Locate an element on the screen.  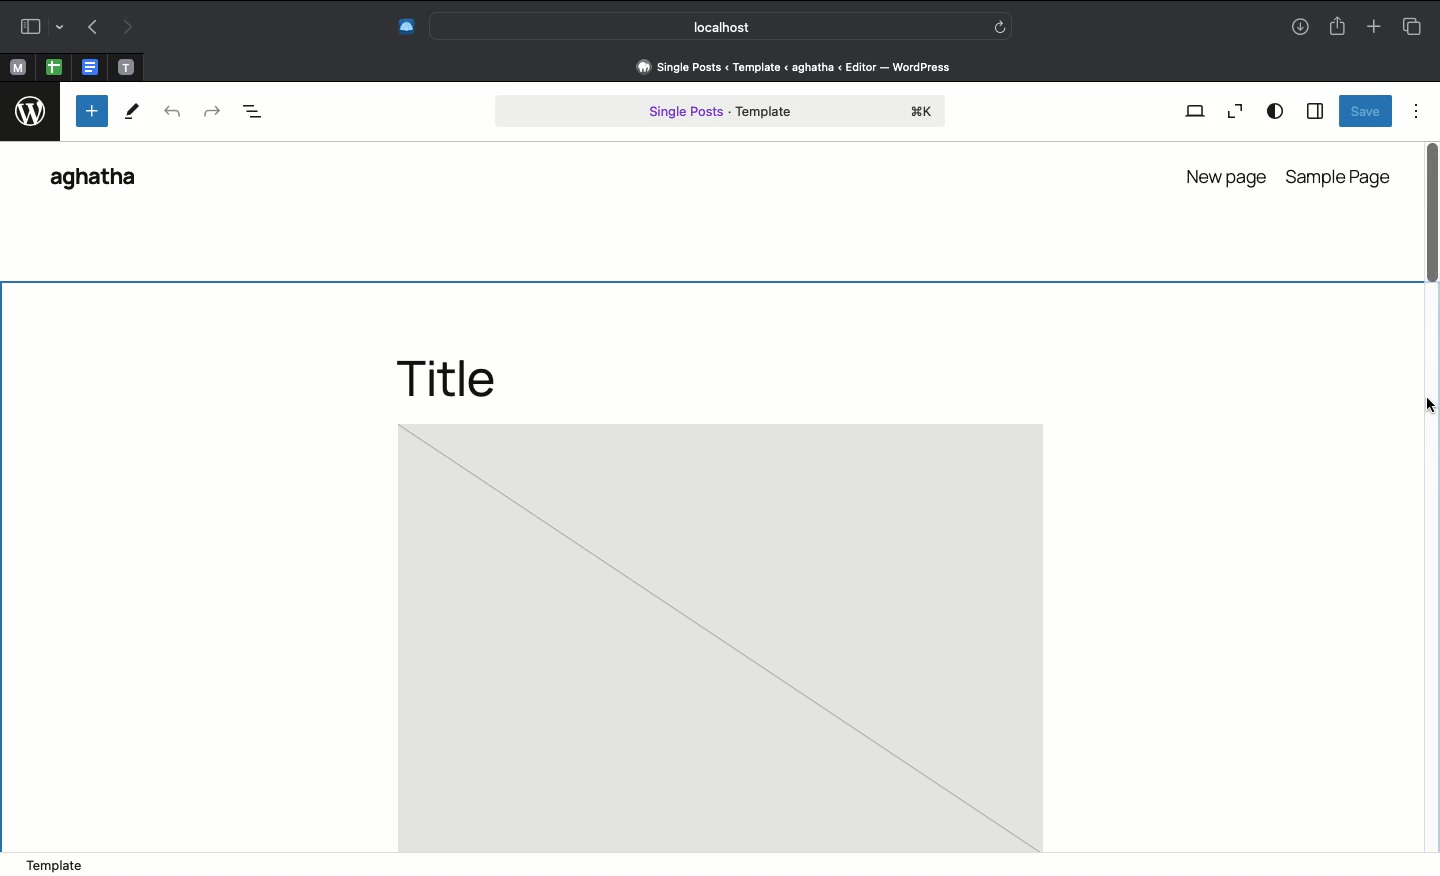
Share is located at coordinates (1337, 27).